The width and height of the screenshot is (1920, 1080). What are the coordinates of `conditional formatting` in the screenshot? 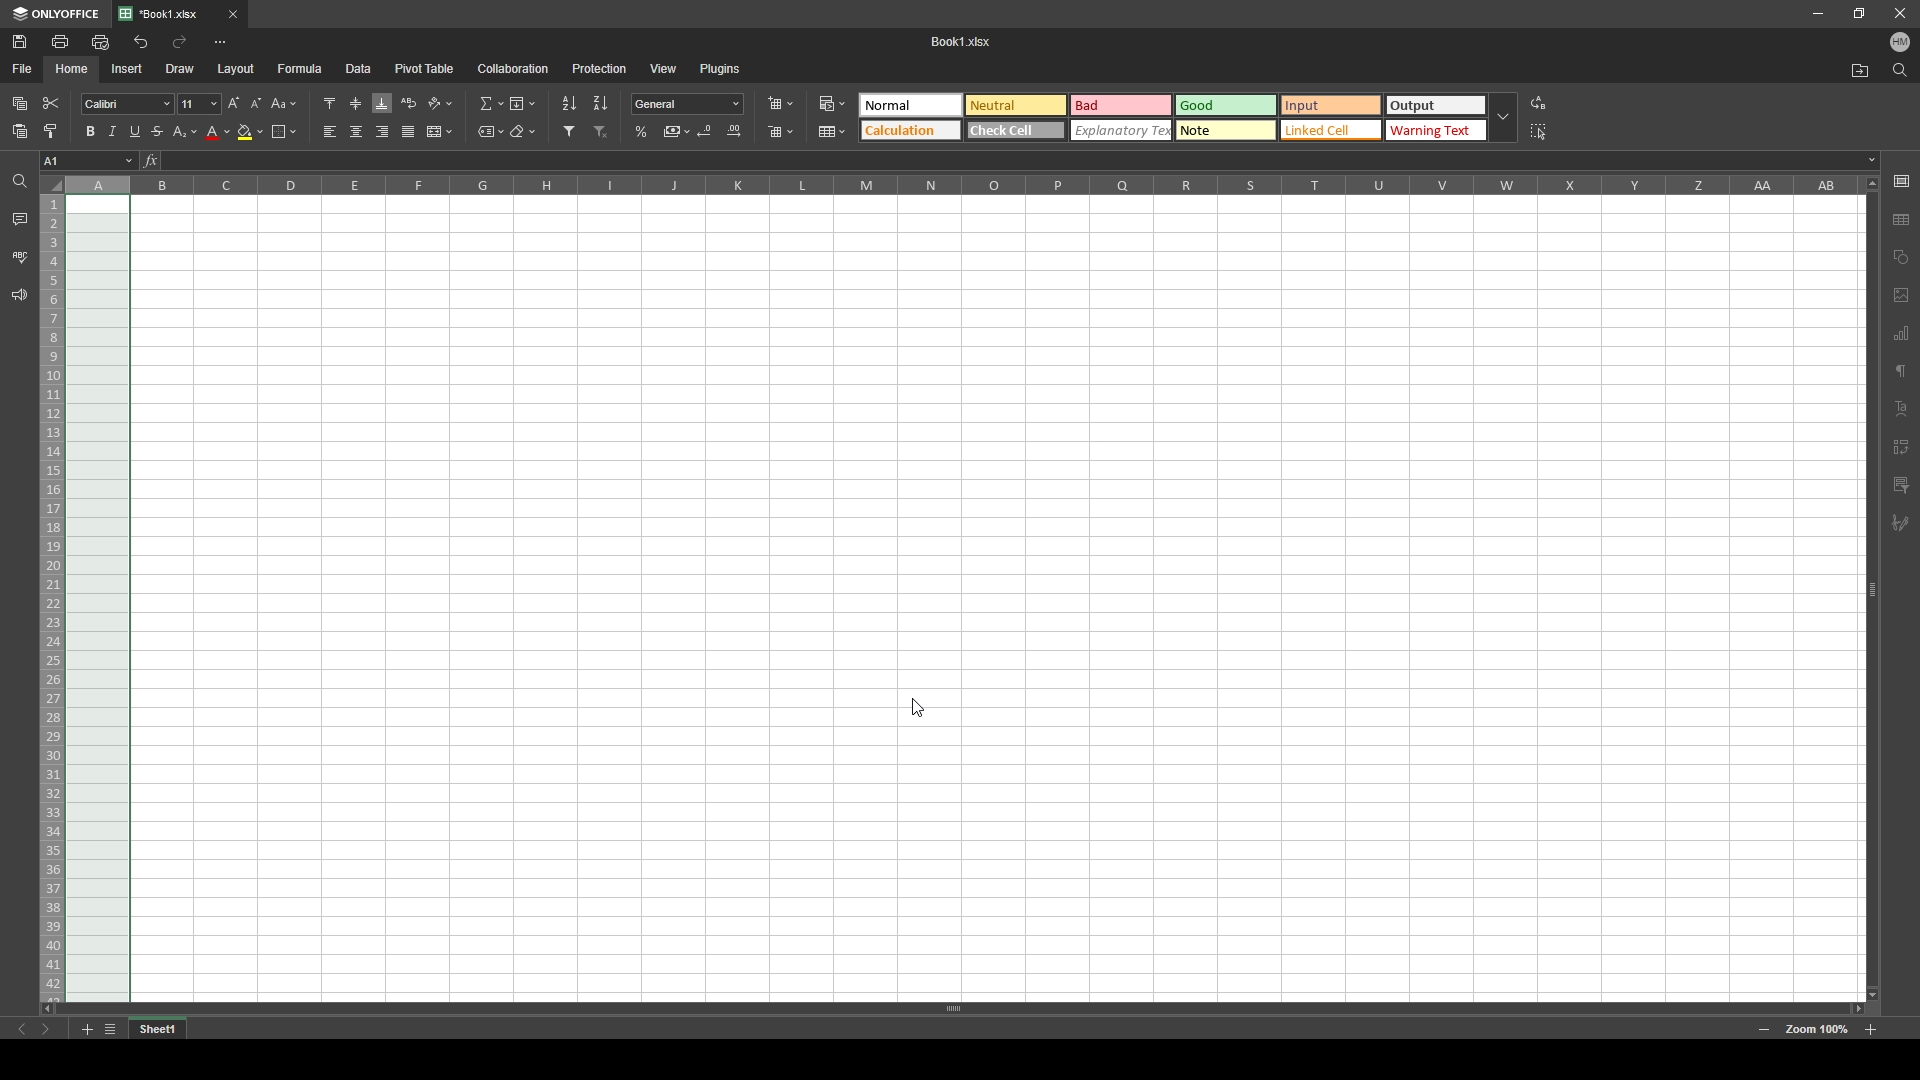 It's located at (832, 103).